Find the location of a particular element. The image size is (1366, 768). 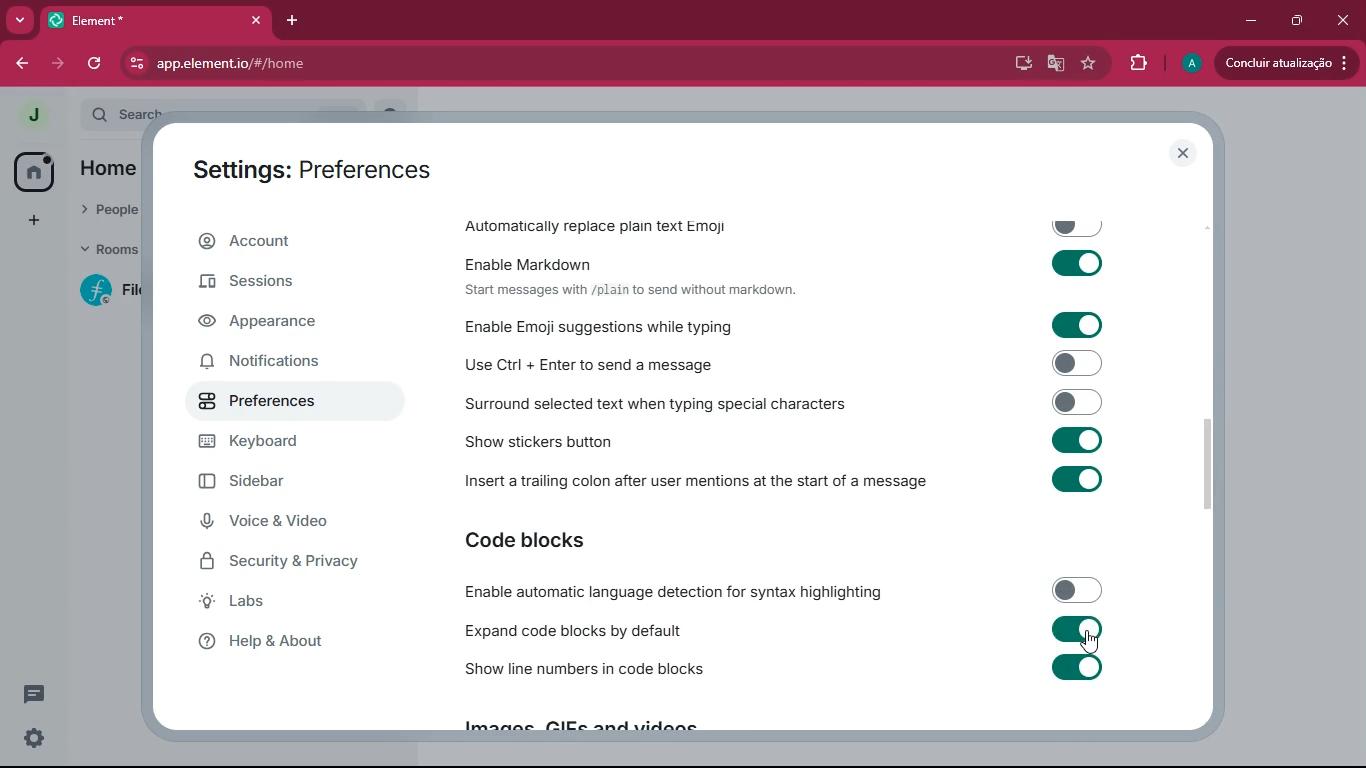

more is located at coordinates (21, 20).